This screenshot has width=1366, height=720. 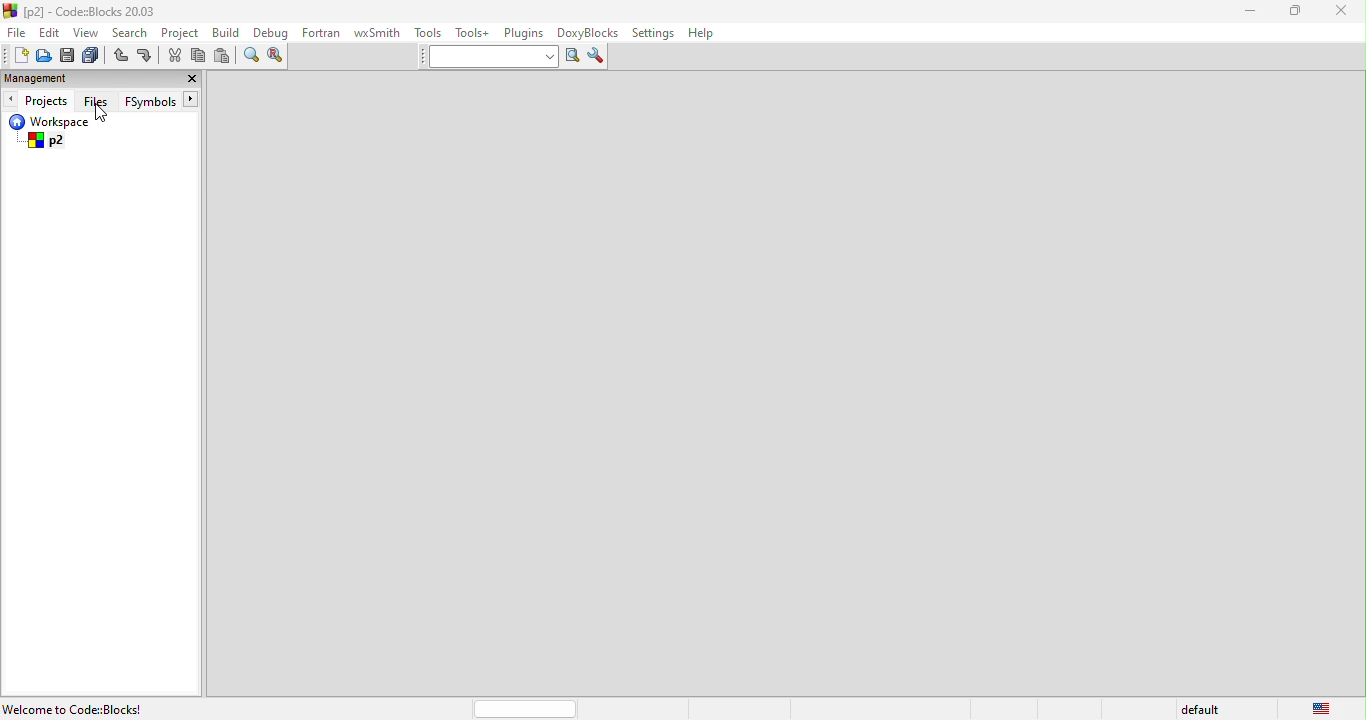 I want to click on run search, so click(x=572, y=59).